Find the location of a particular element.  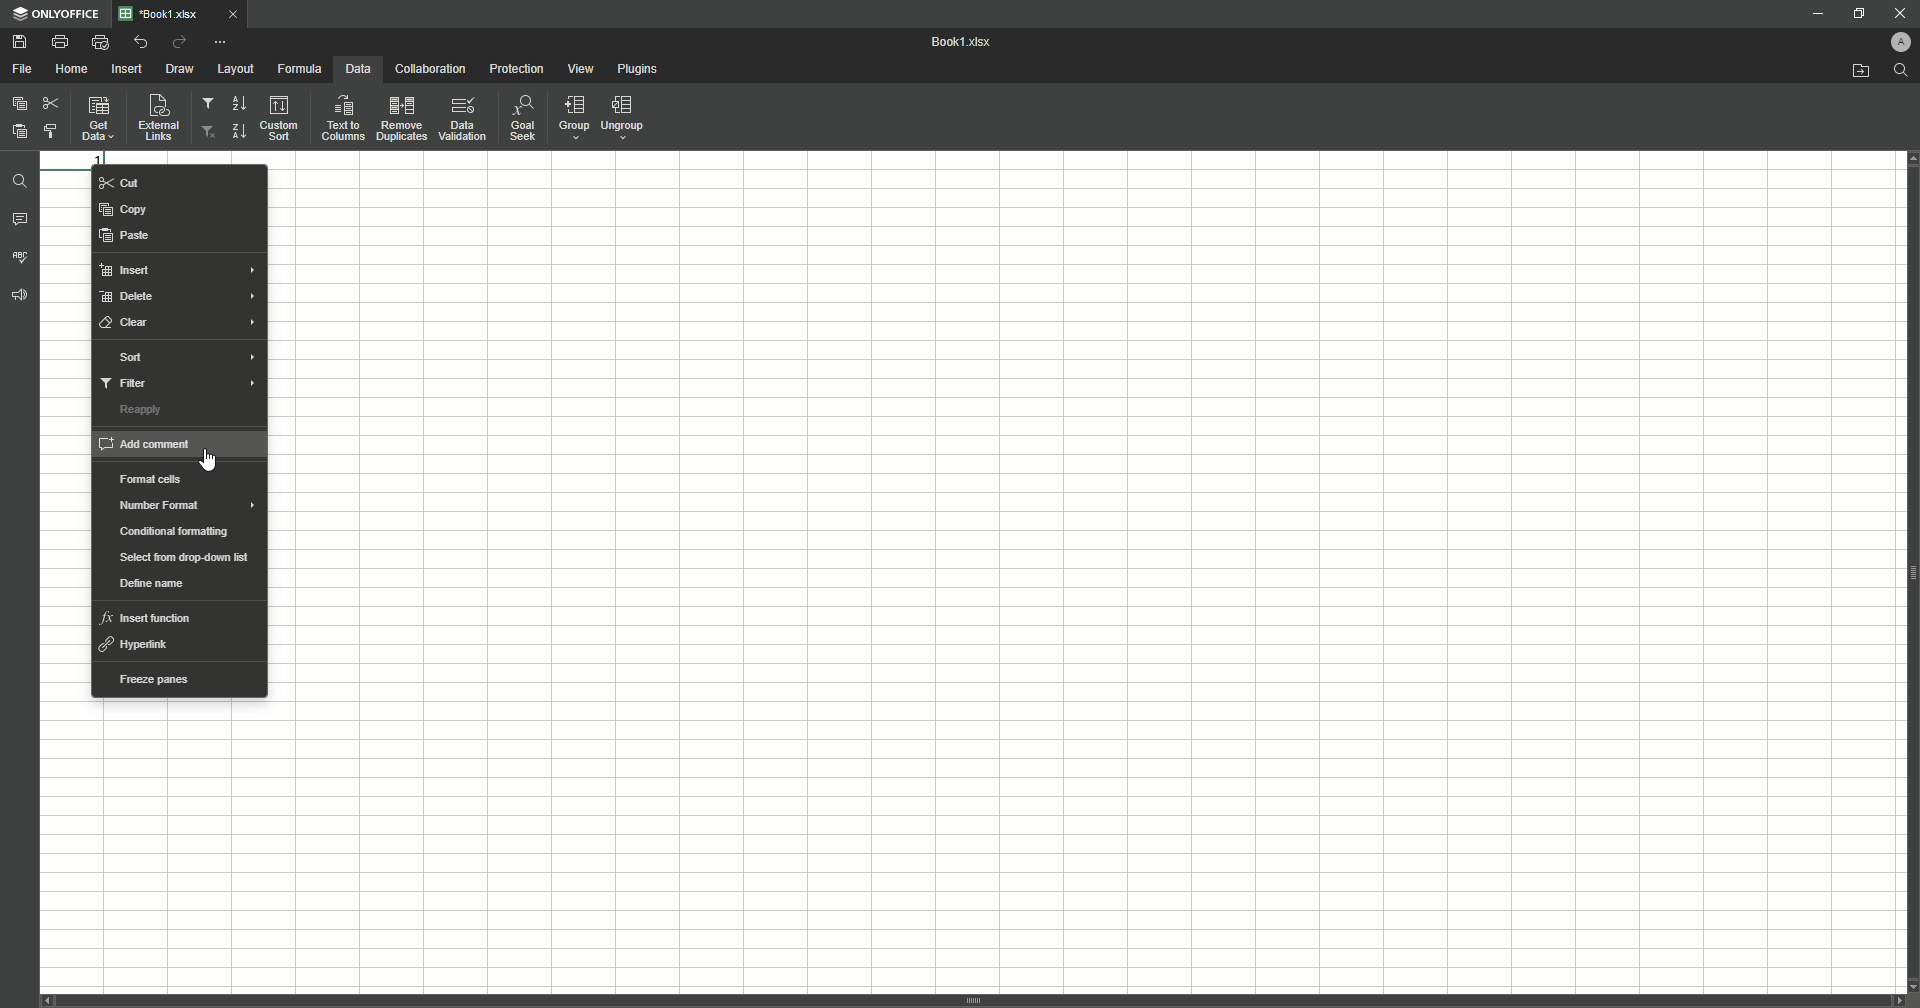

File is located at coordinates (23, 69).